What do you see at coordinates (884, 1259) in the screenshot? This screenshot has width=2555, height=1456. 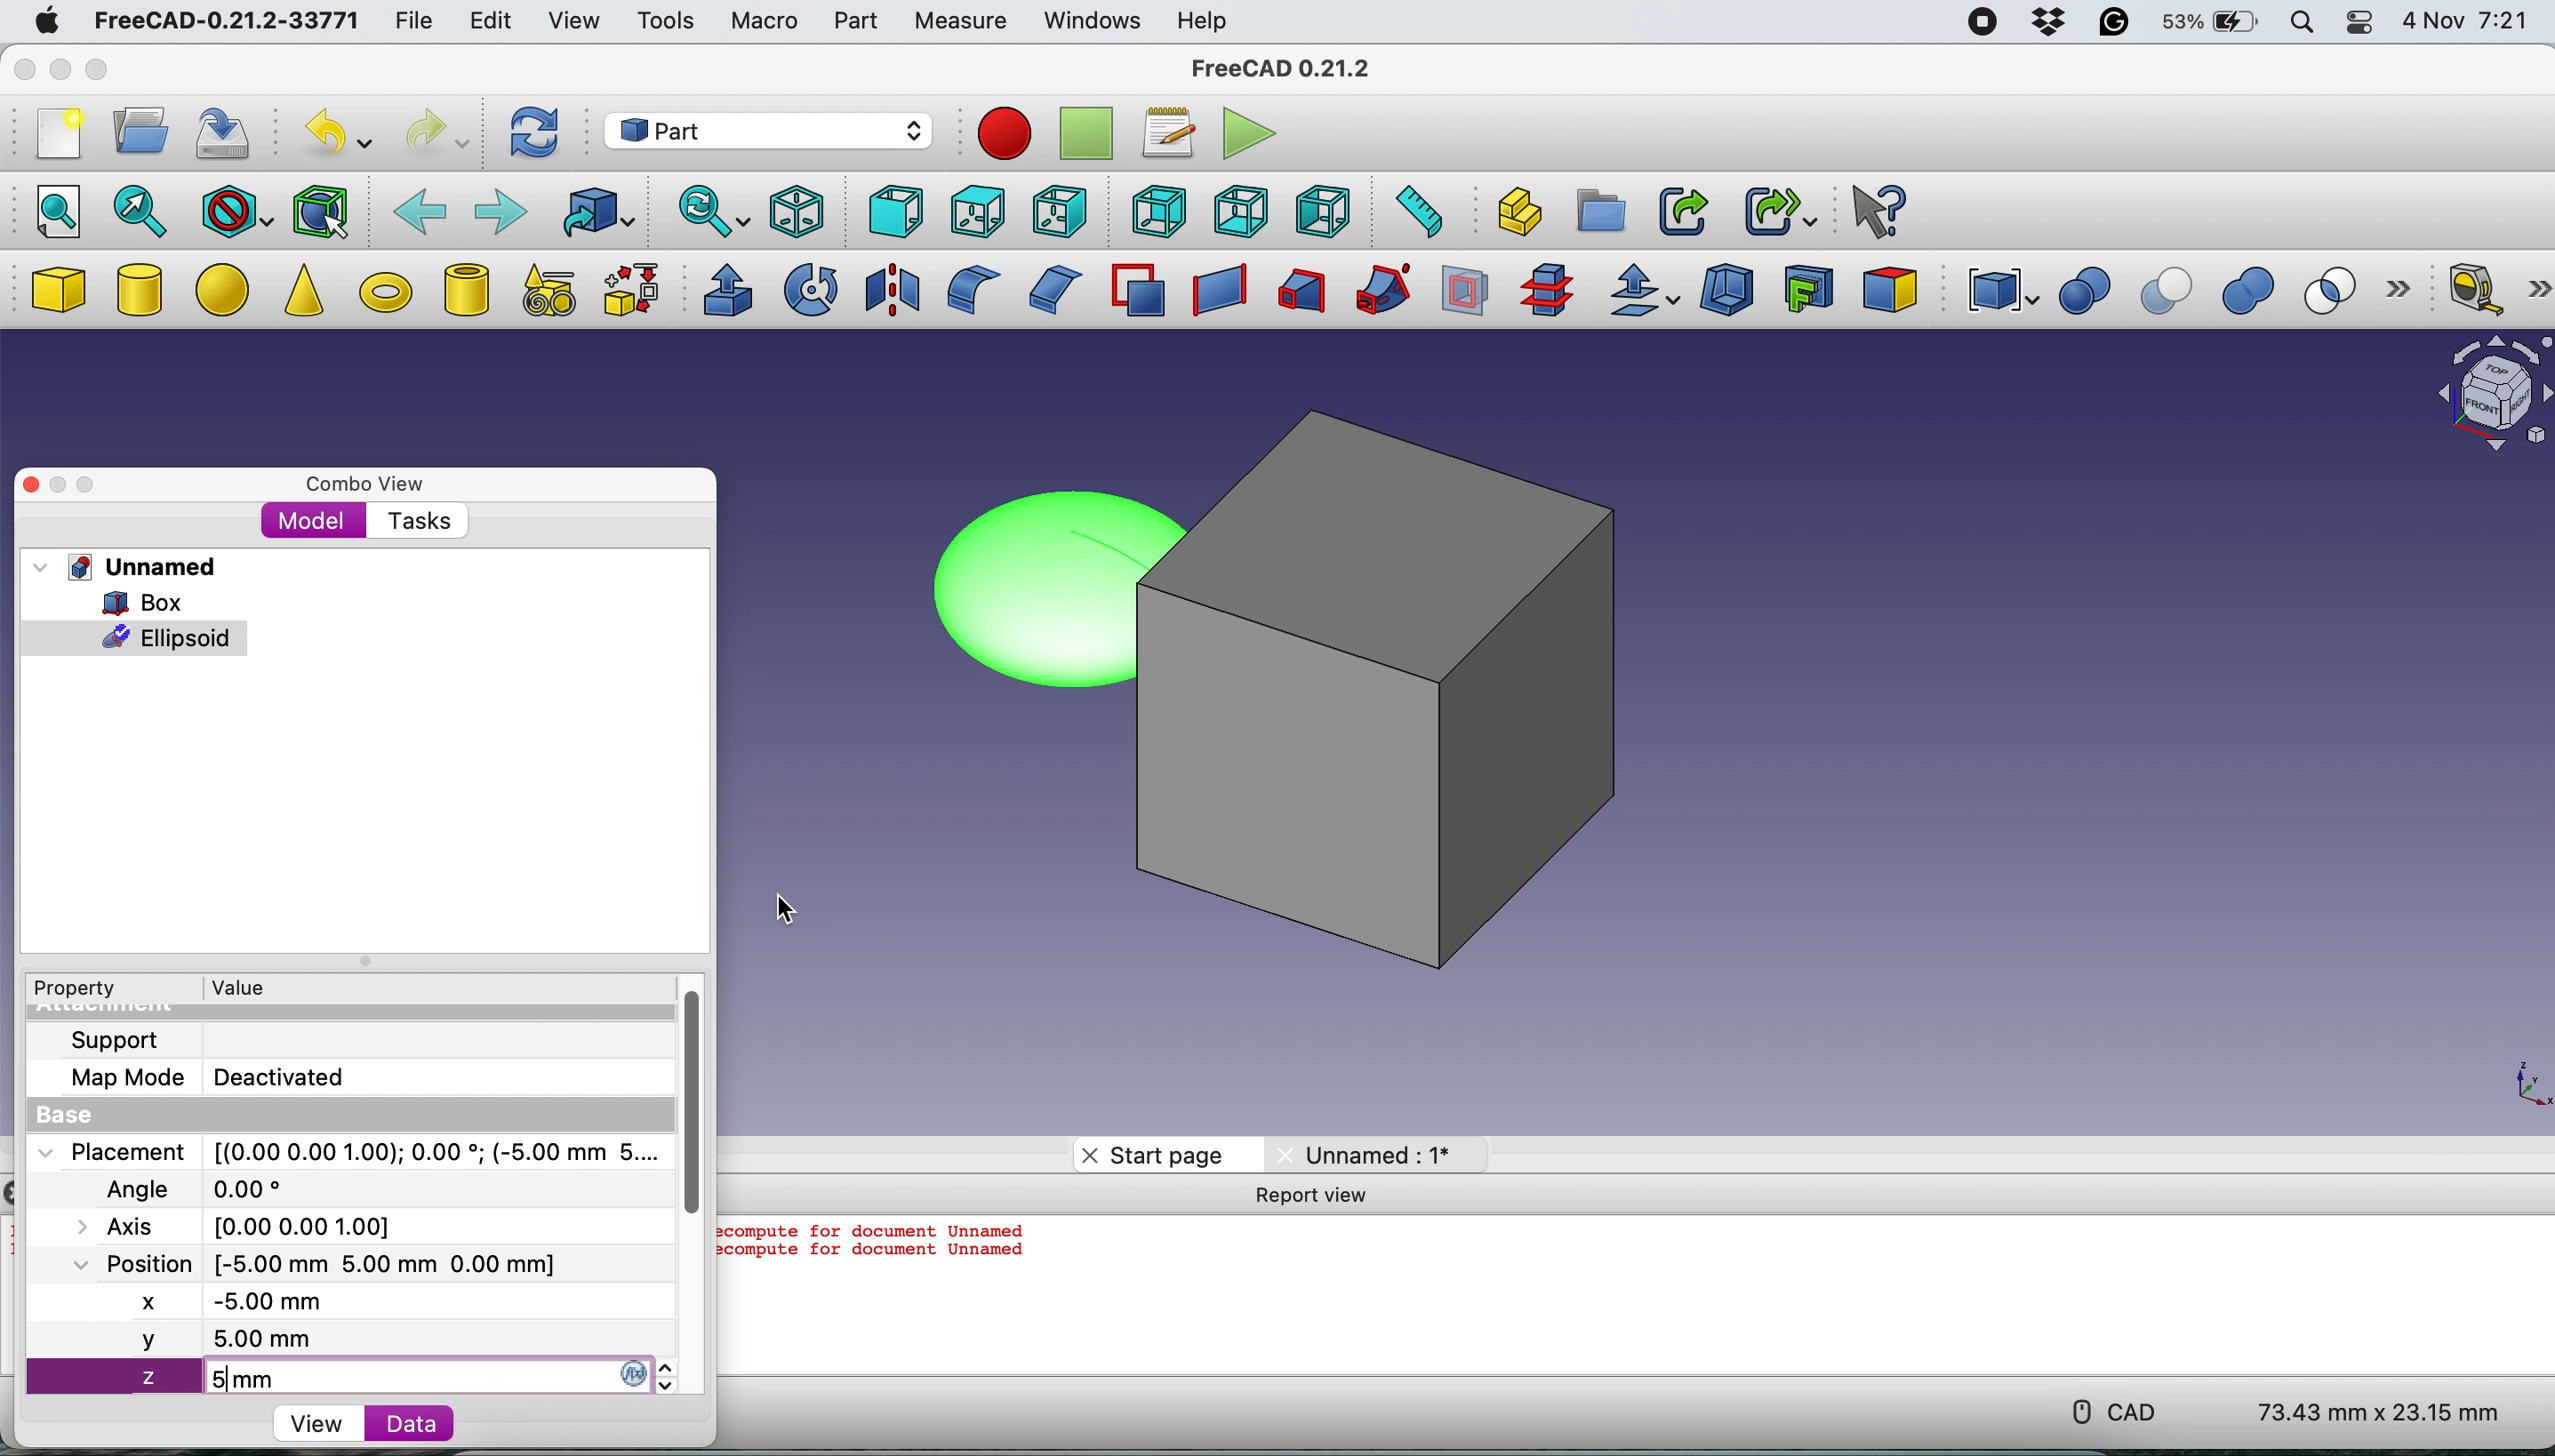 I see `ecompute for document Unnamed` at bounding box center [884, 1259].